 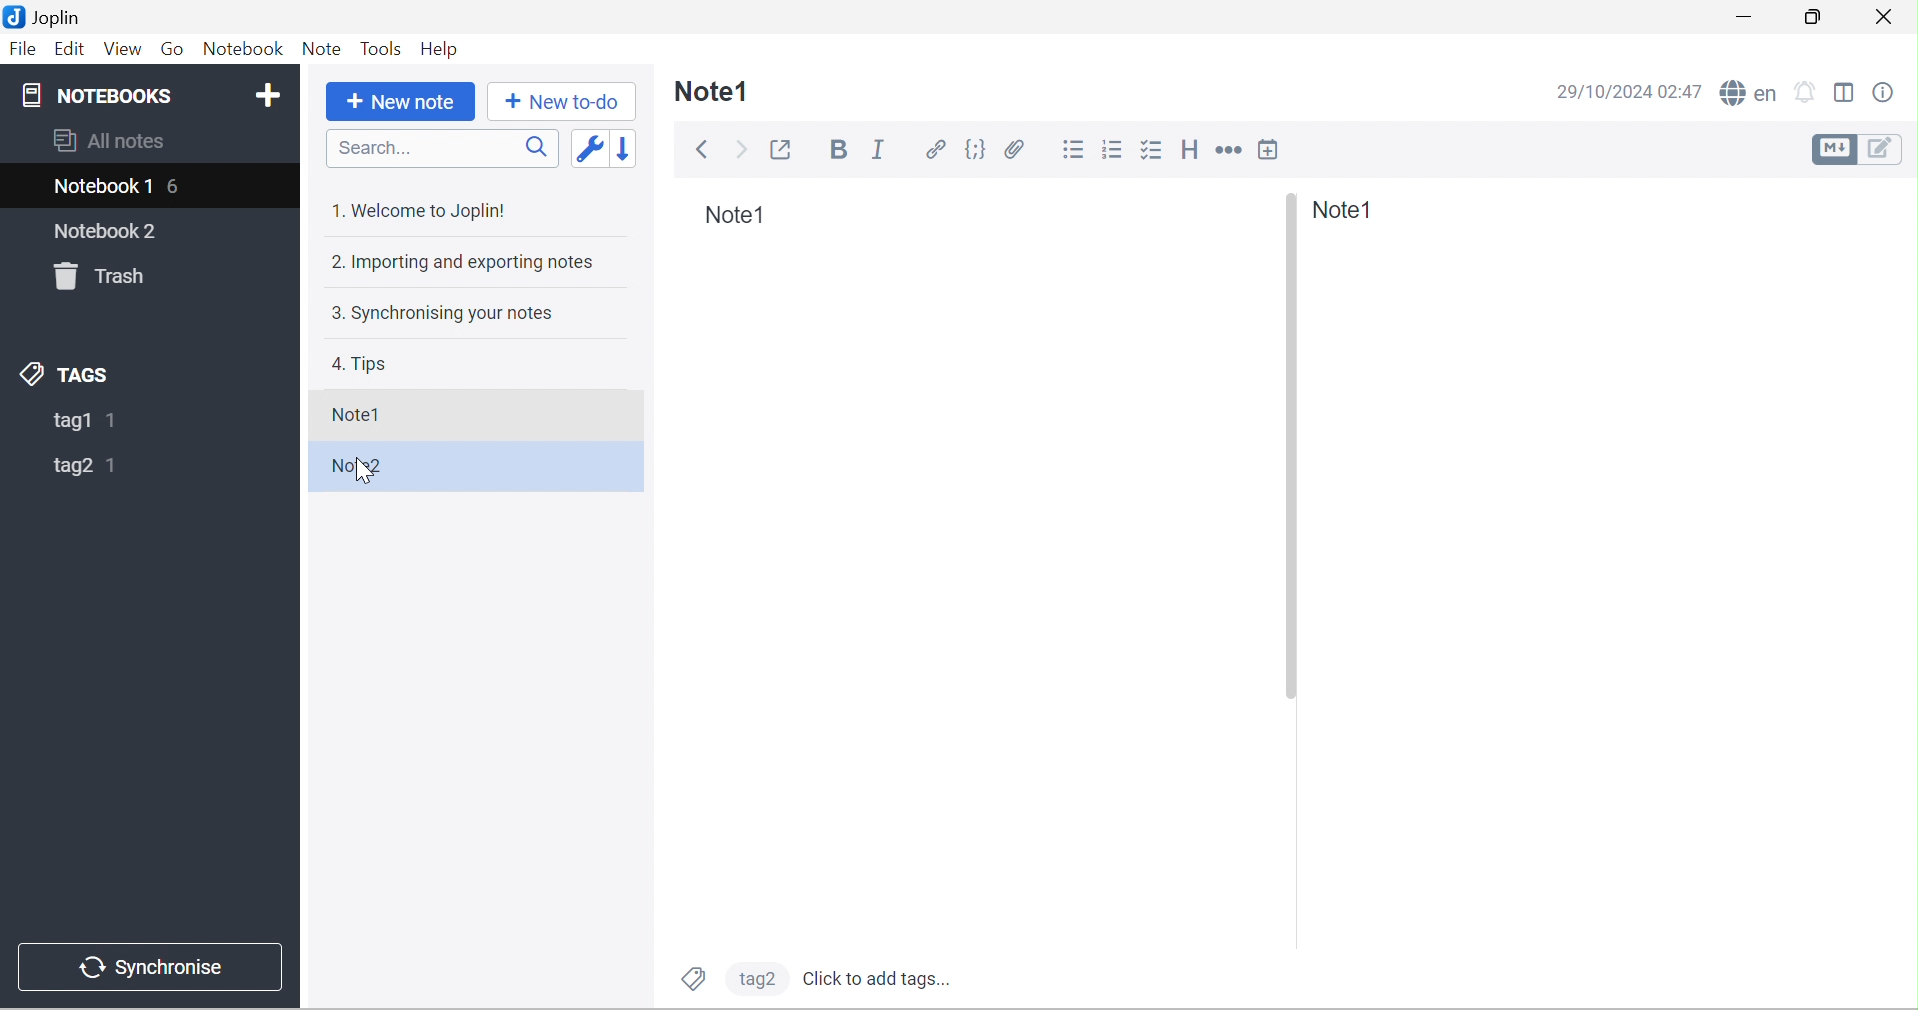 What do you see at coordinates (883, 150) in the screenshot?
I see `Italic` at bounding box center [883, 150].